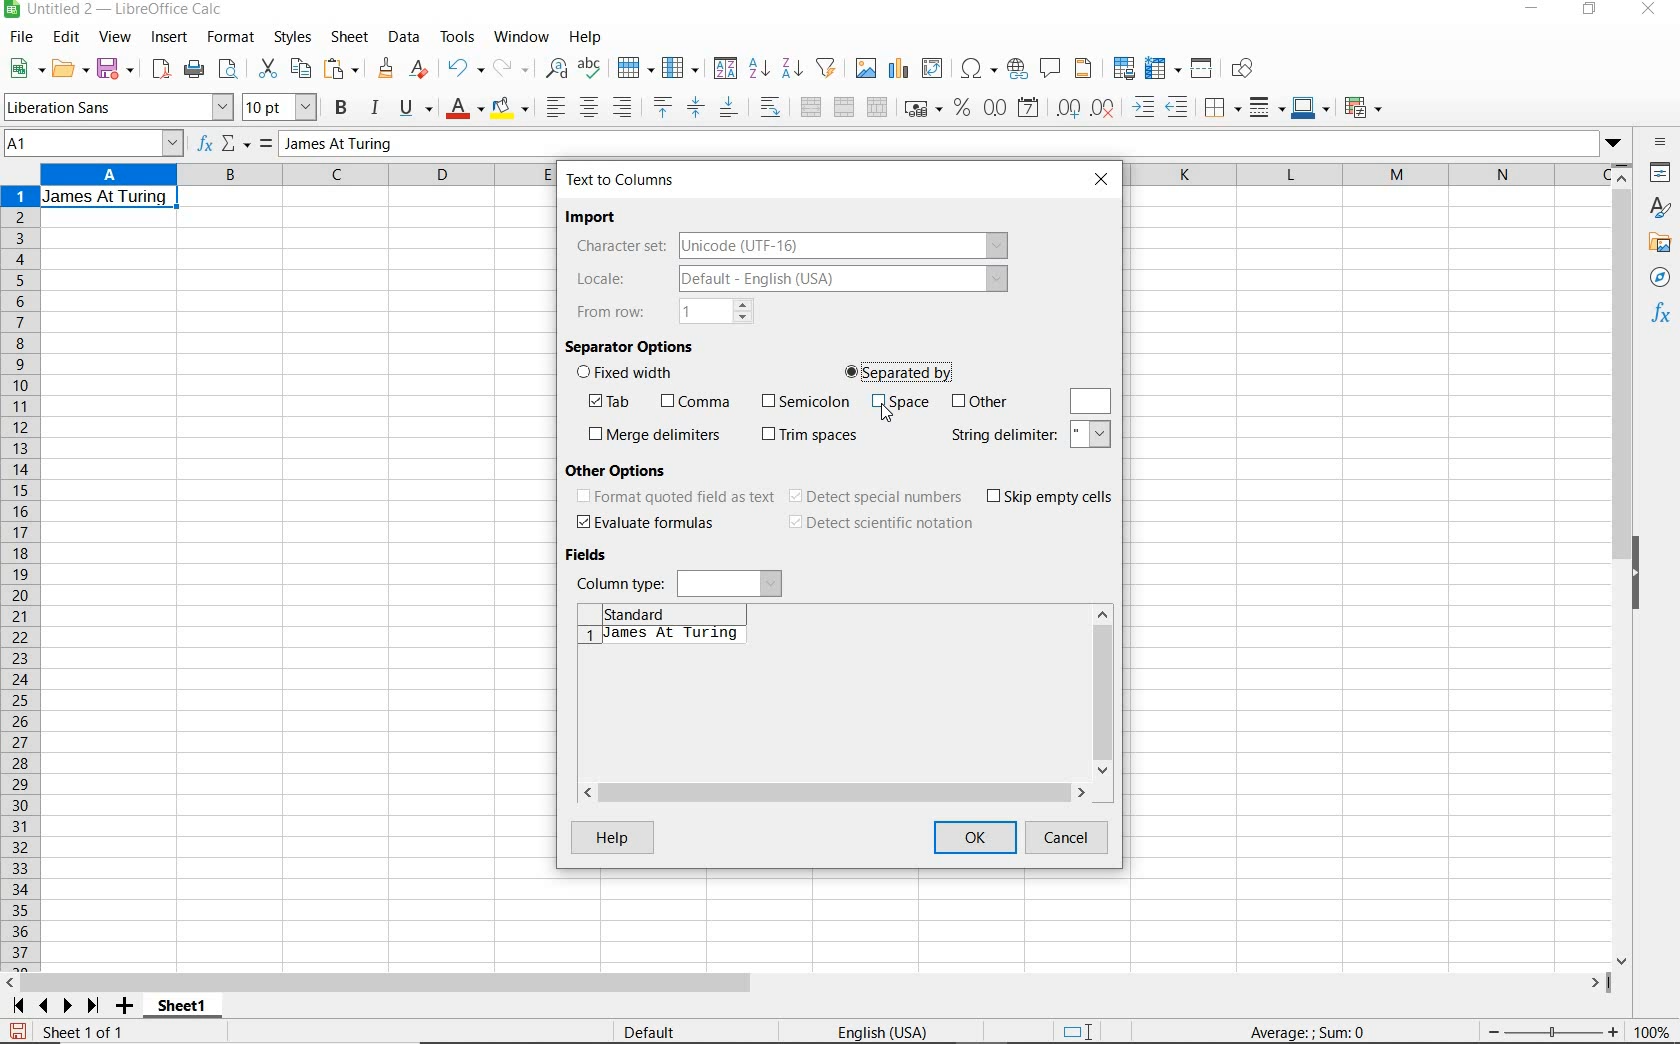  Describe the element at coordinates (1642, 573) in the screenshot. I see `hide` at that location.